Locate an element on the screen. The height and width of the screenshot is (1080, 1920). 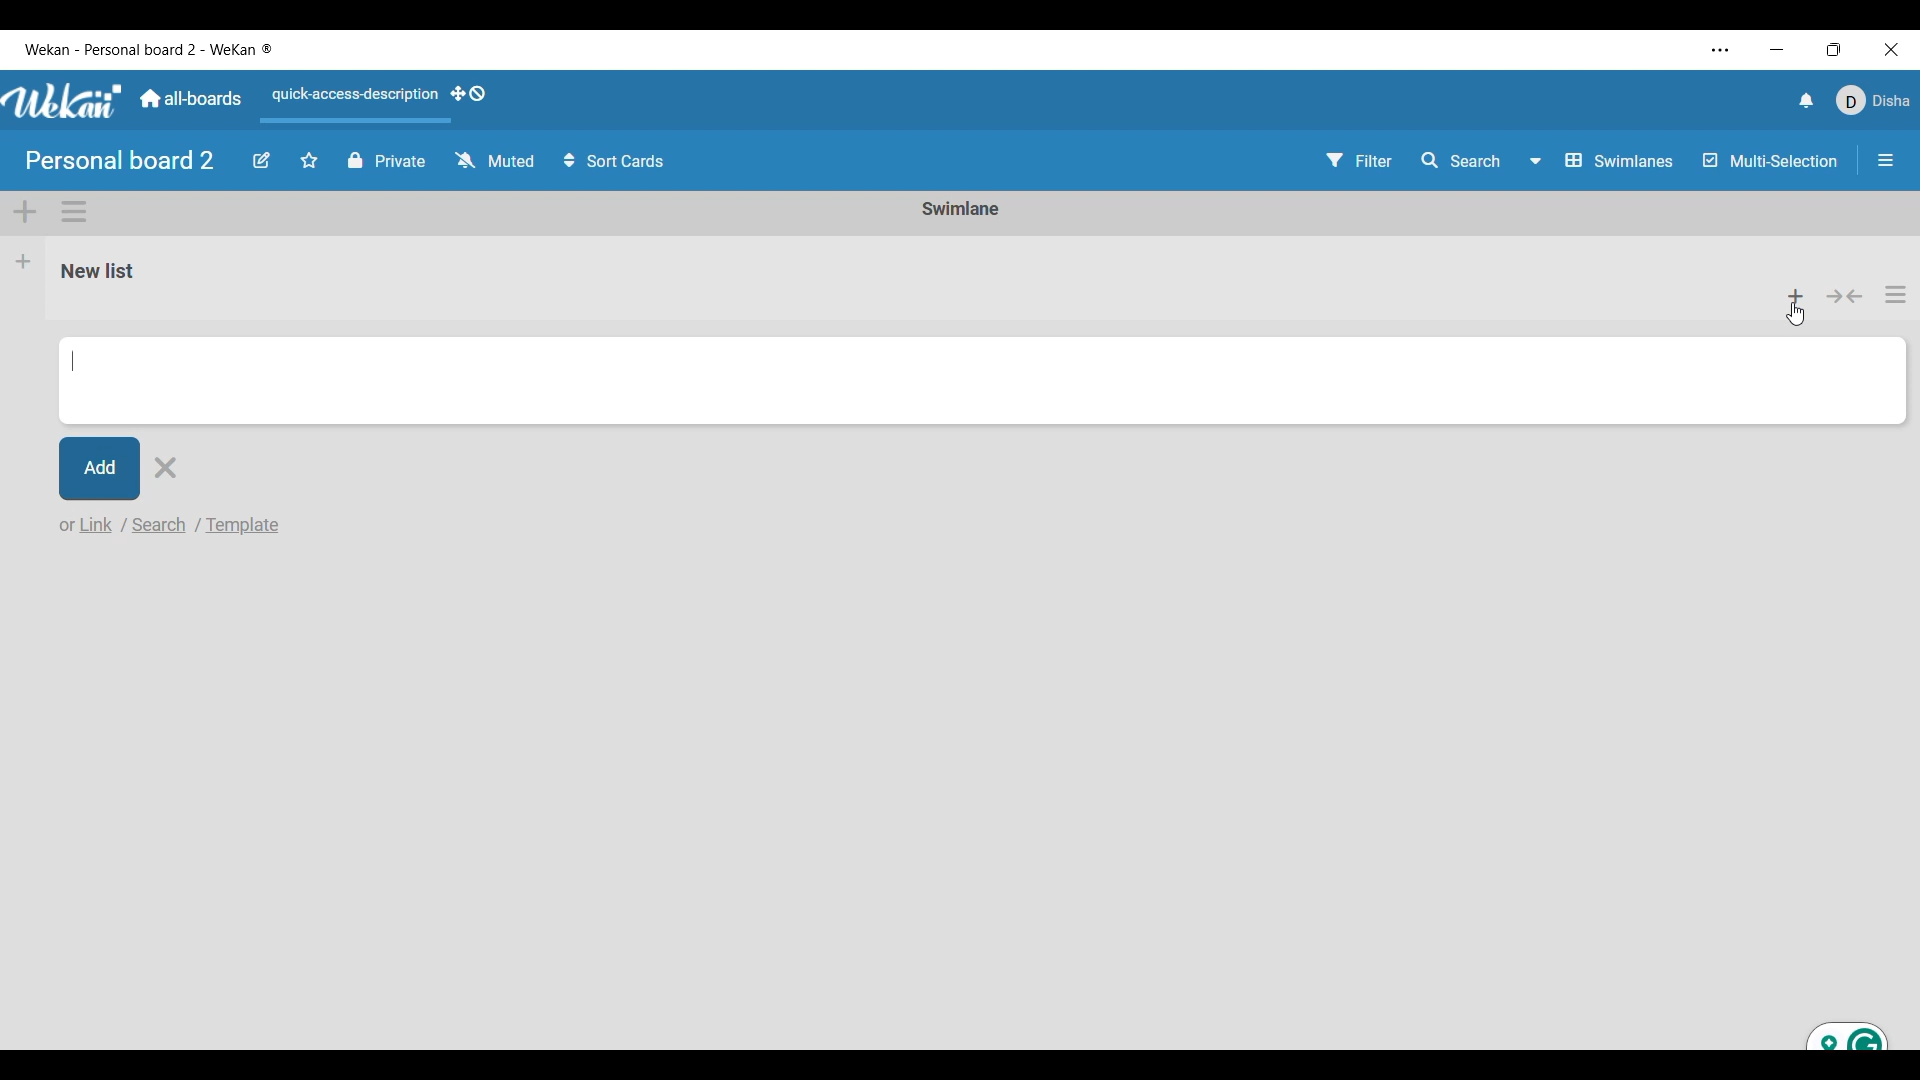
Search card is located at coordinates (161, 524).